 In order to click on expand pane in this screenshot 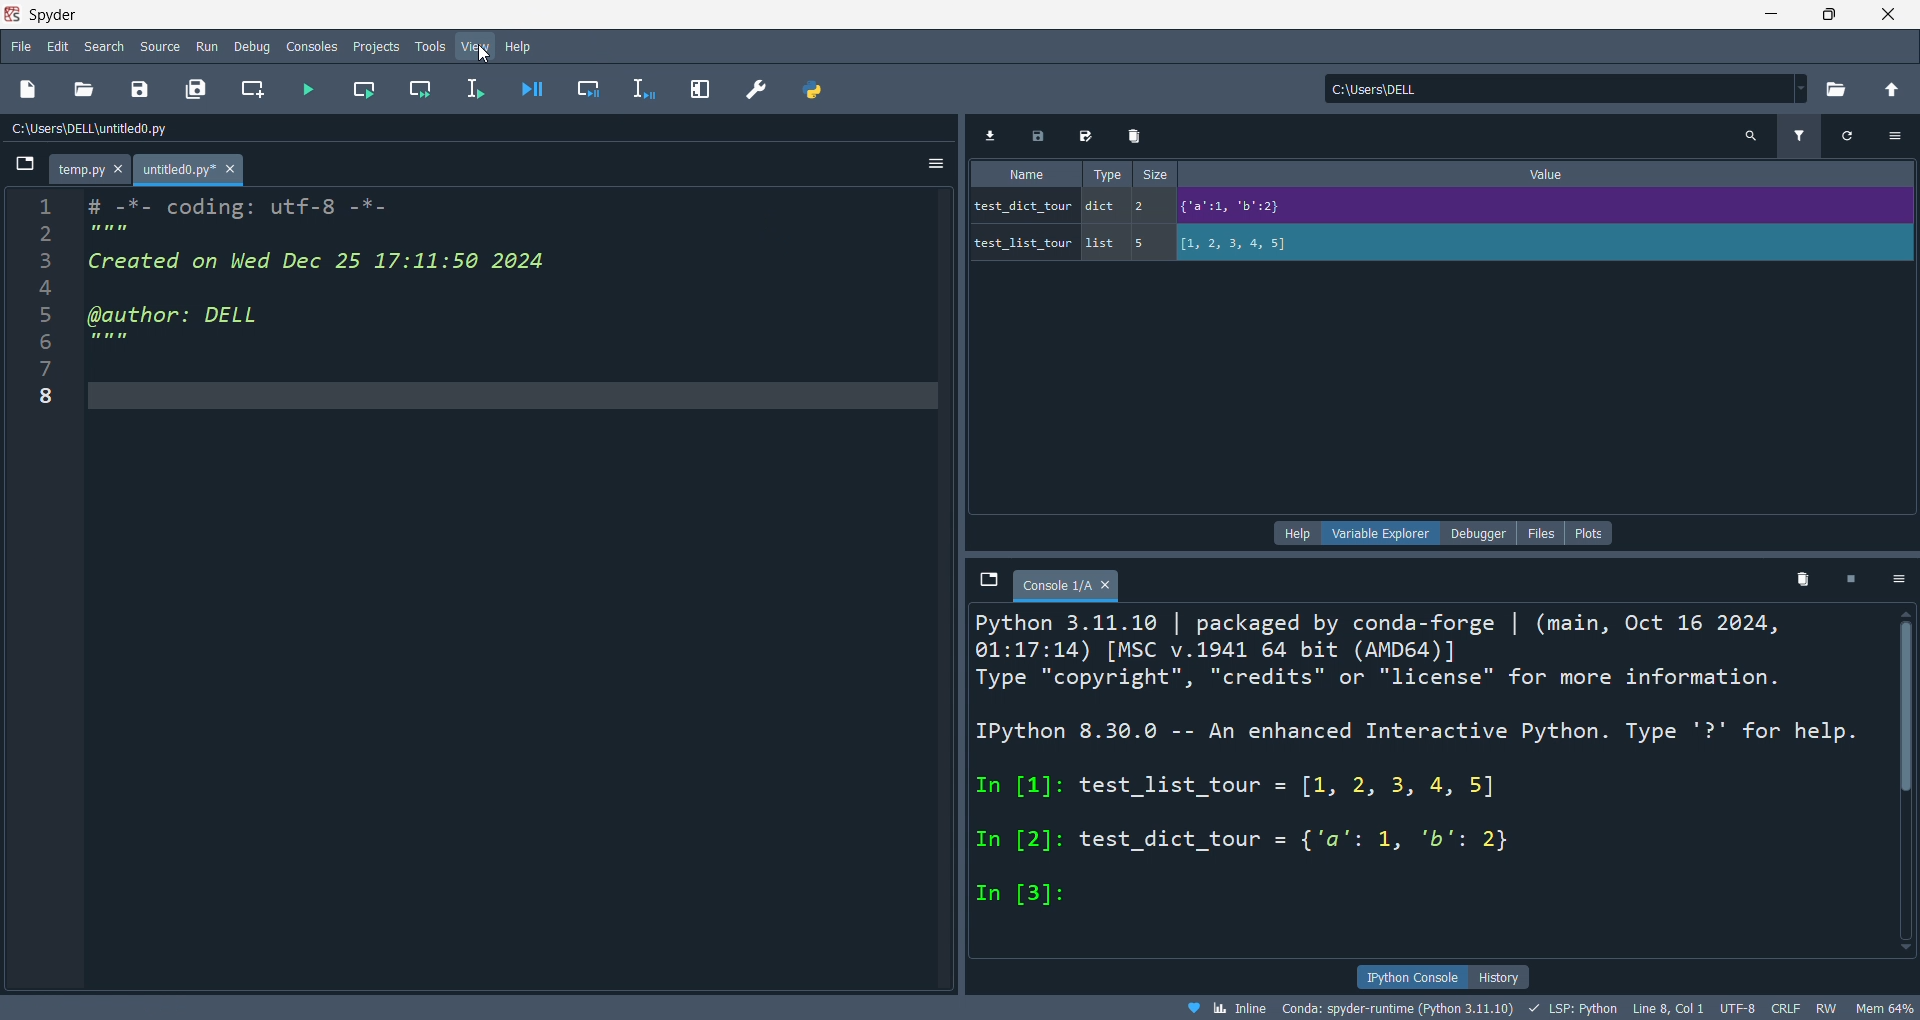, I will do `click(704, 87)`.